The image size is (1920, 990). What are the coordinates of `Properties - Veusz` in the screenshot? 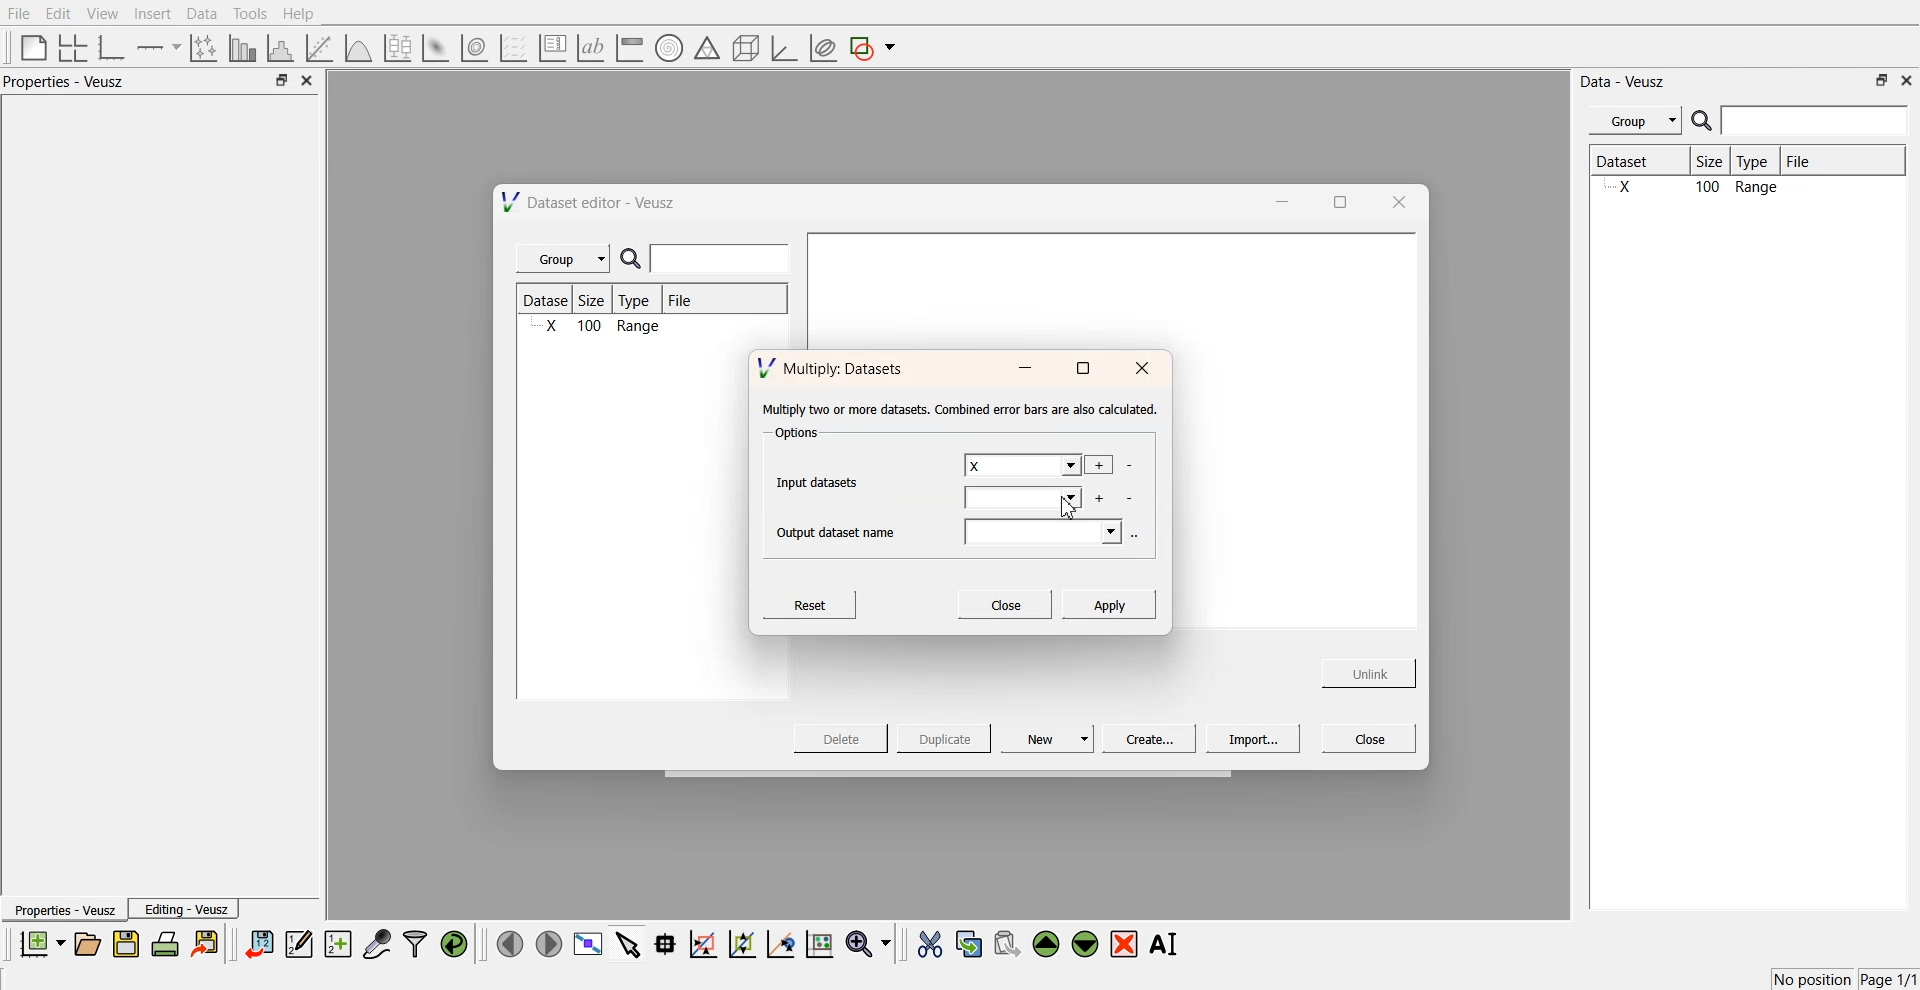 It's located at (69, 82).